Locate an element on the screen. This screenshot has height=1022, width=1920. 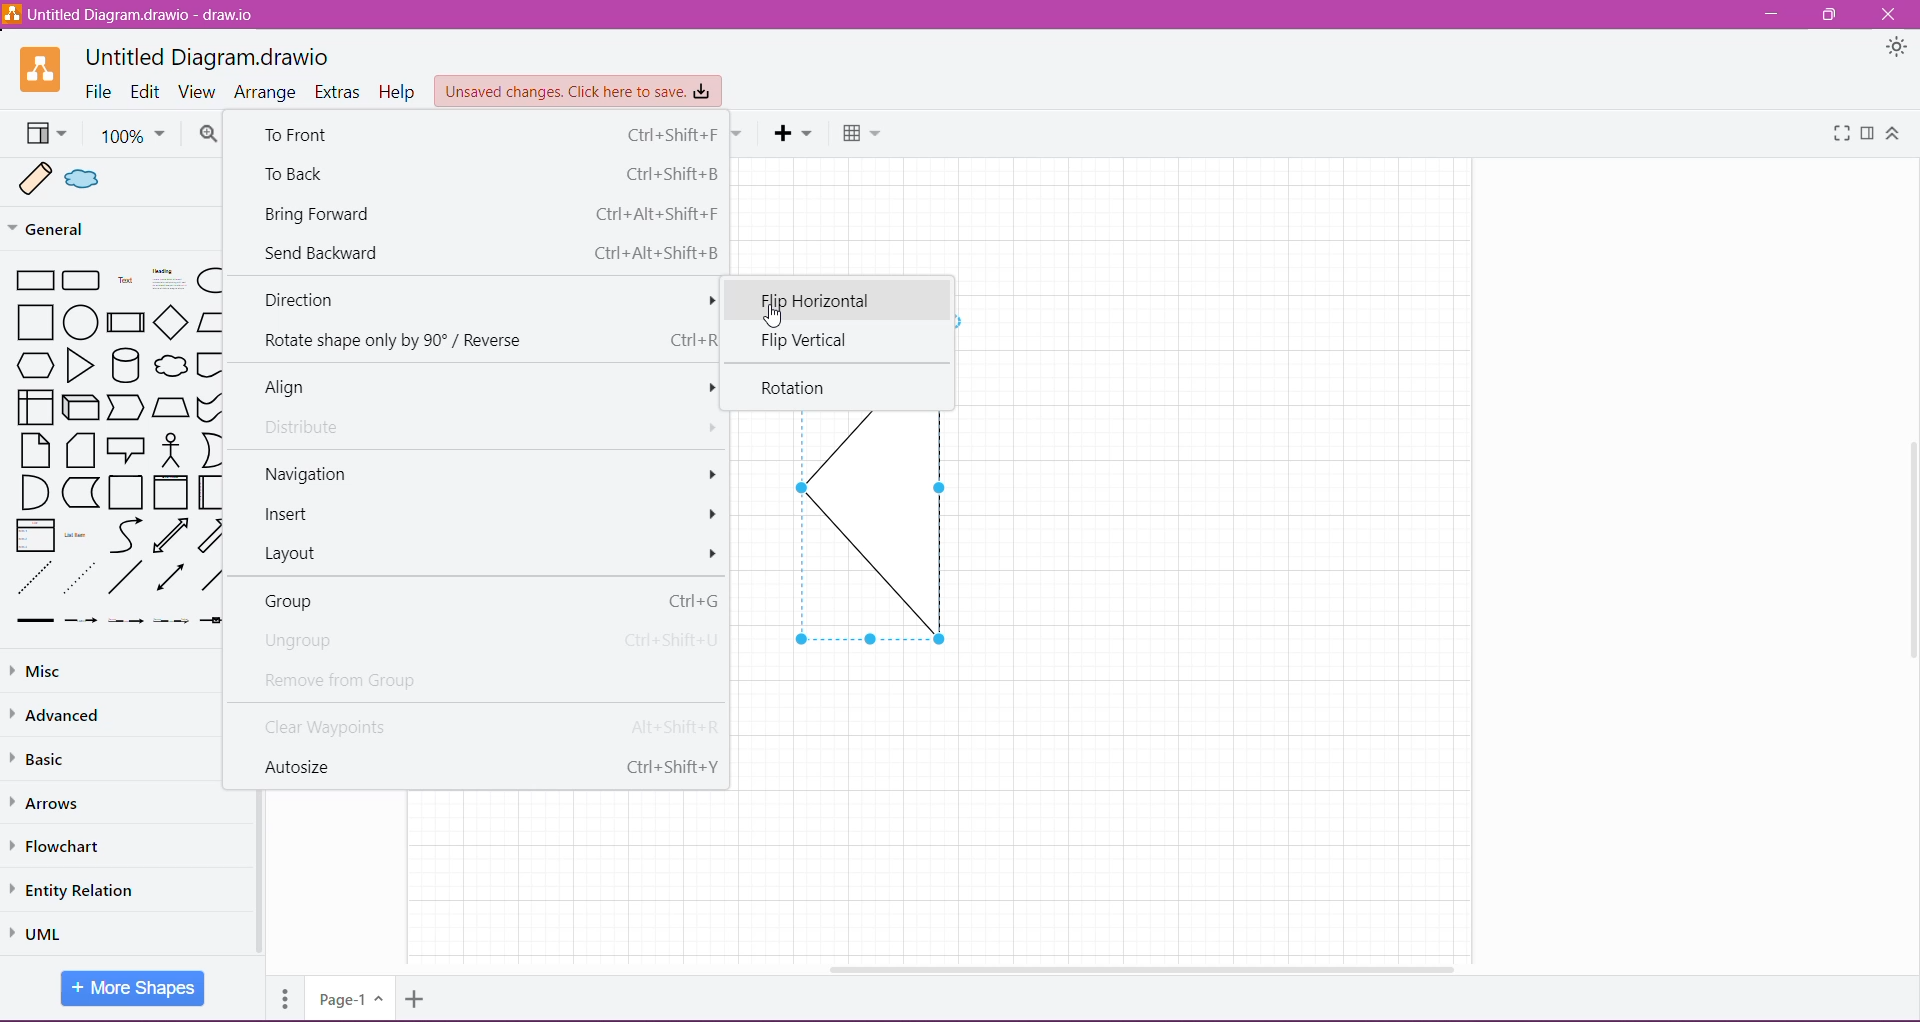
Extras is located at coordinates (337, 93).